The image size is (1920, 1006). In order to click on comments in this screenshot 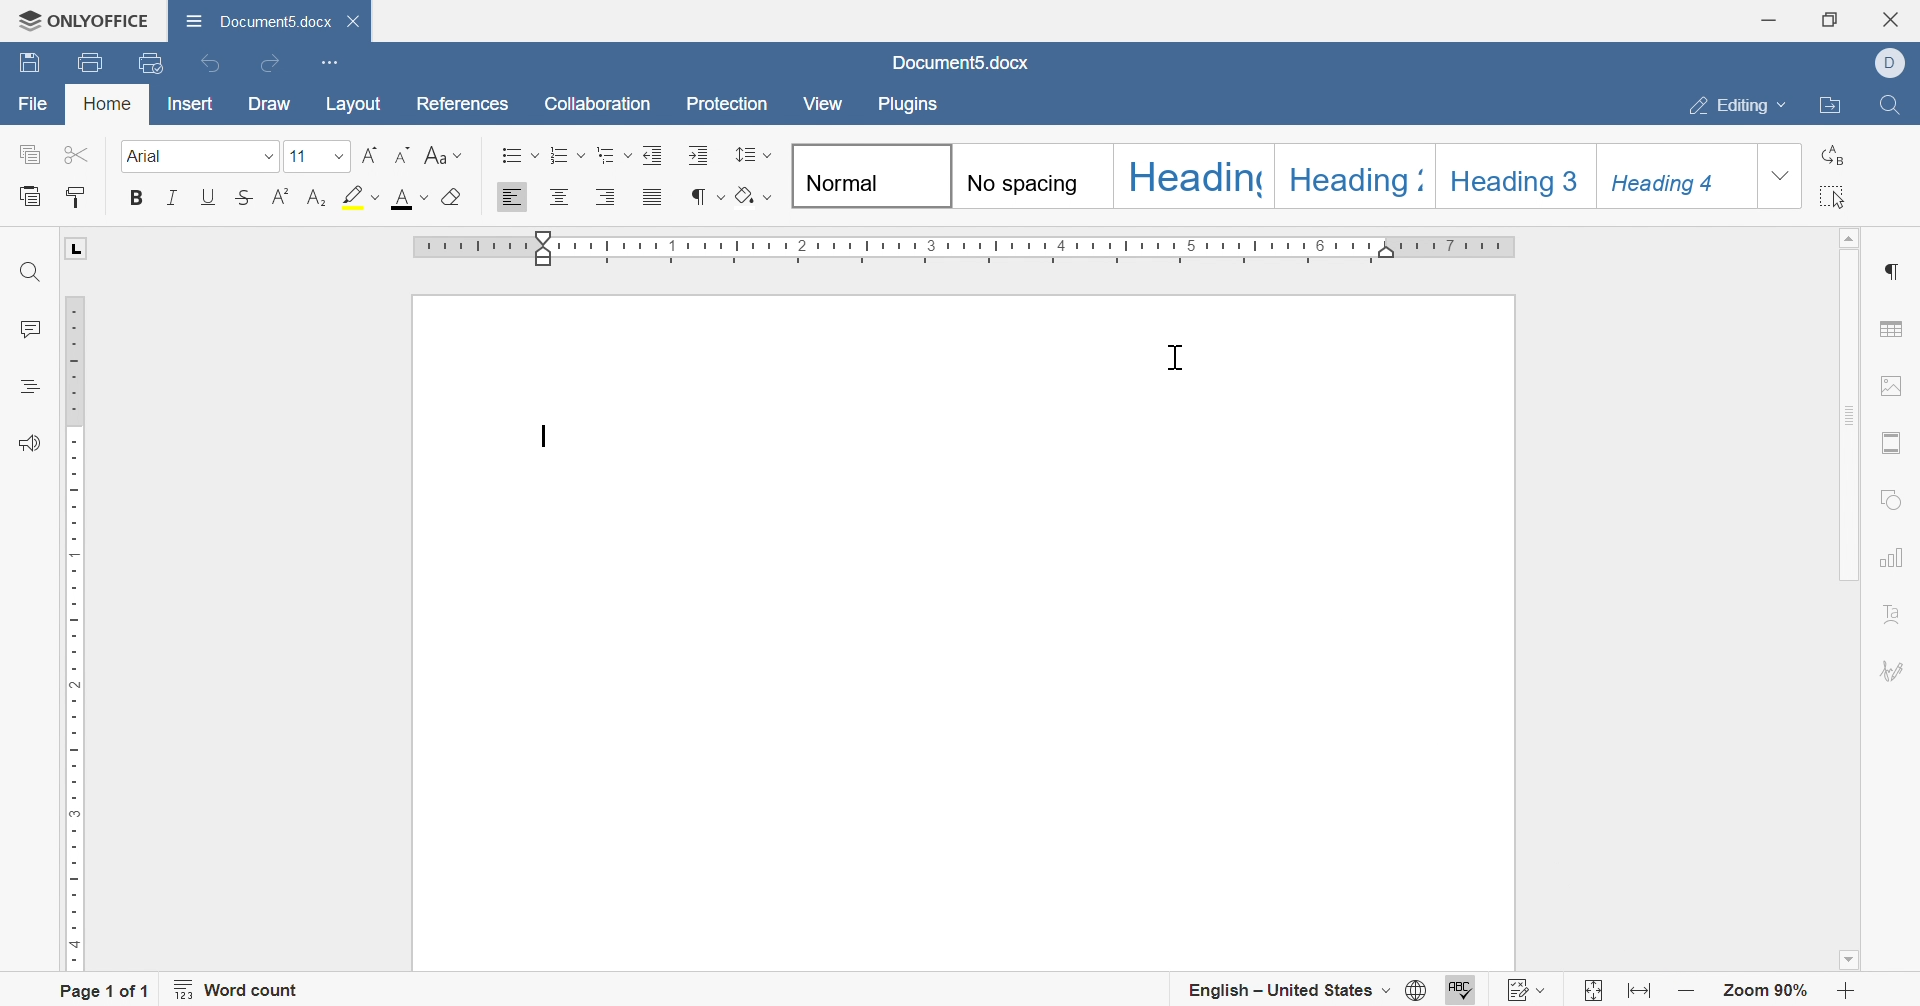, I will do `click(28, 331)`.